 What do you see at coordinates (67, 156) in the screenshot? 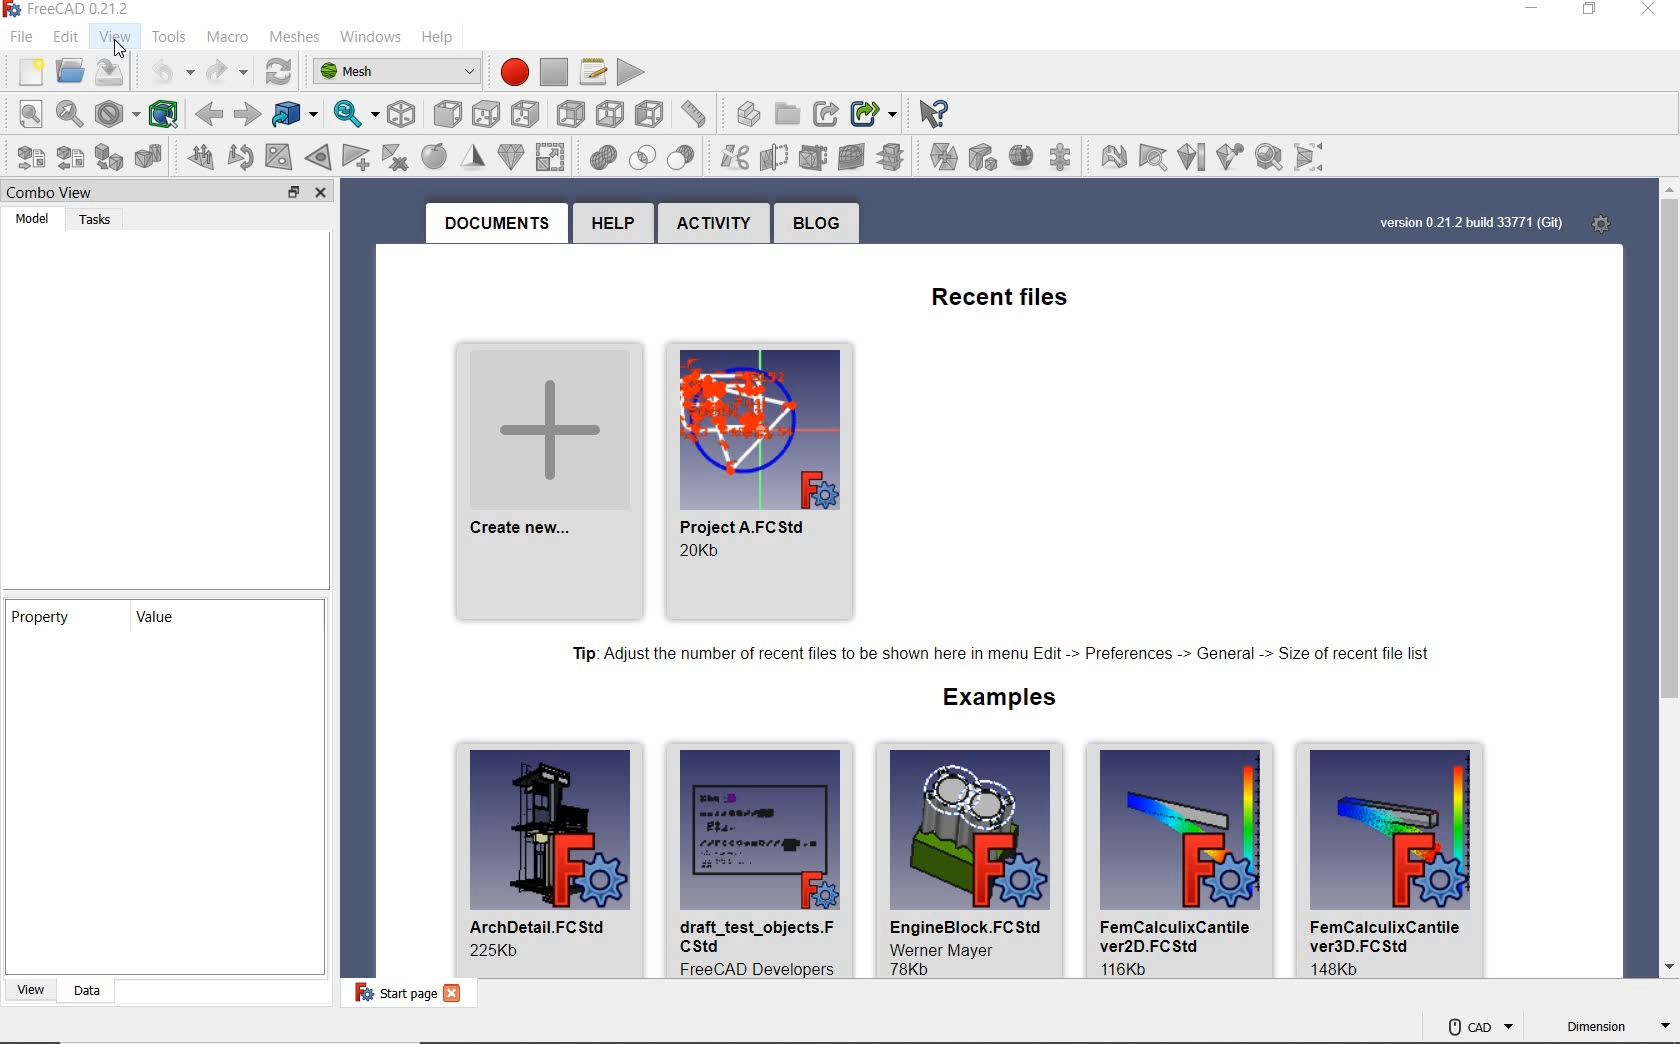
I see `export mesh` at bounding box center [67, 156].